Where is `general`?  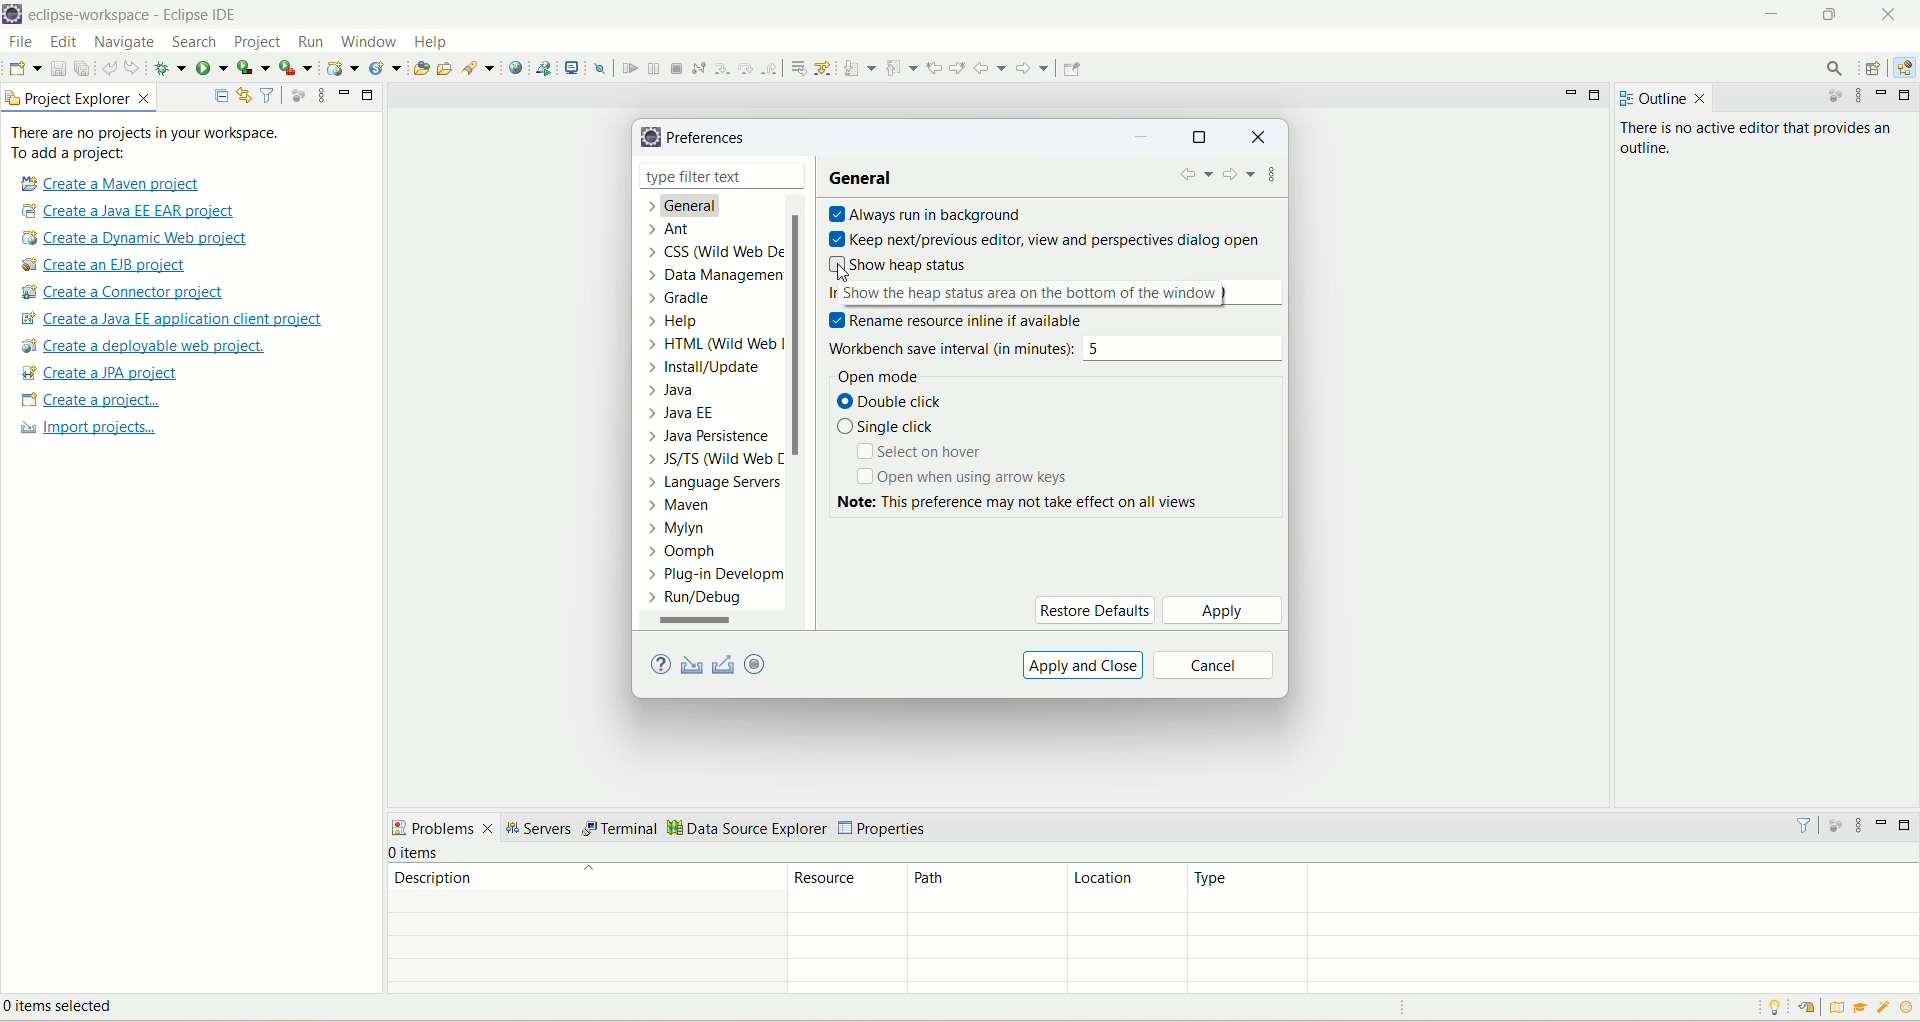 general is located at coordinates (866, 178).